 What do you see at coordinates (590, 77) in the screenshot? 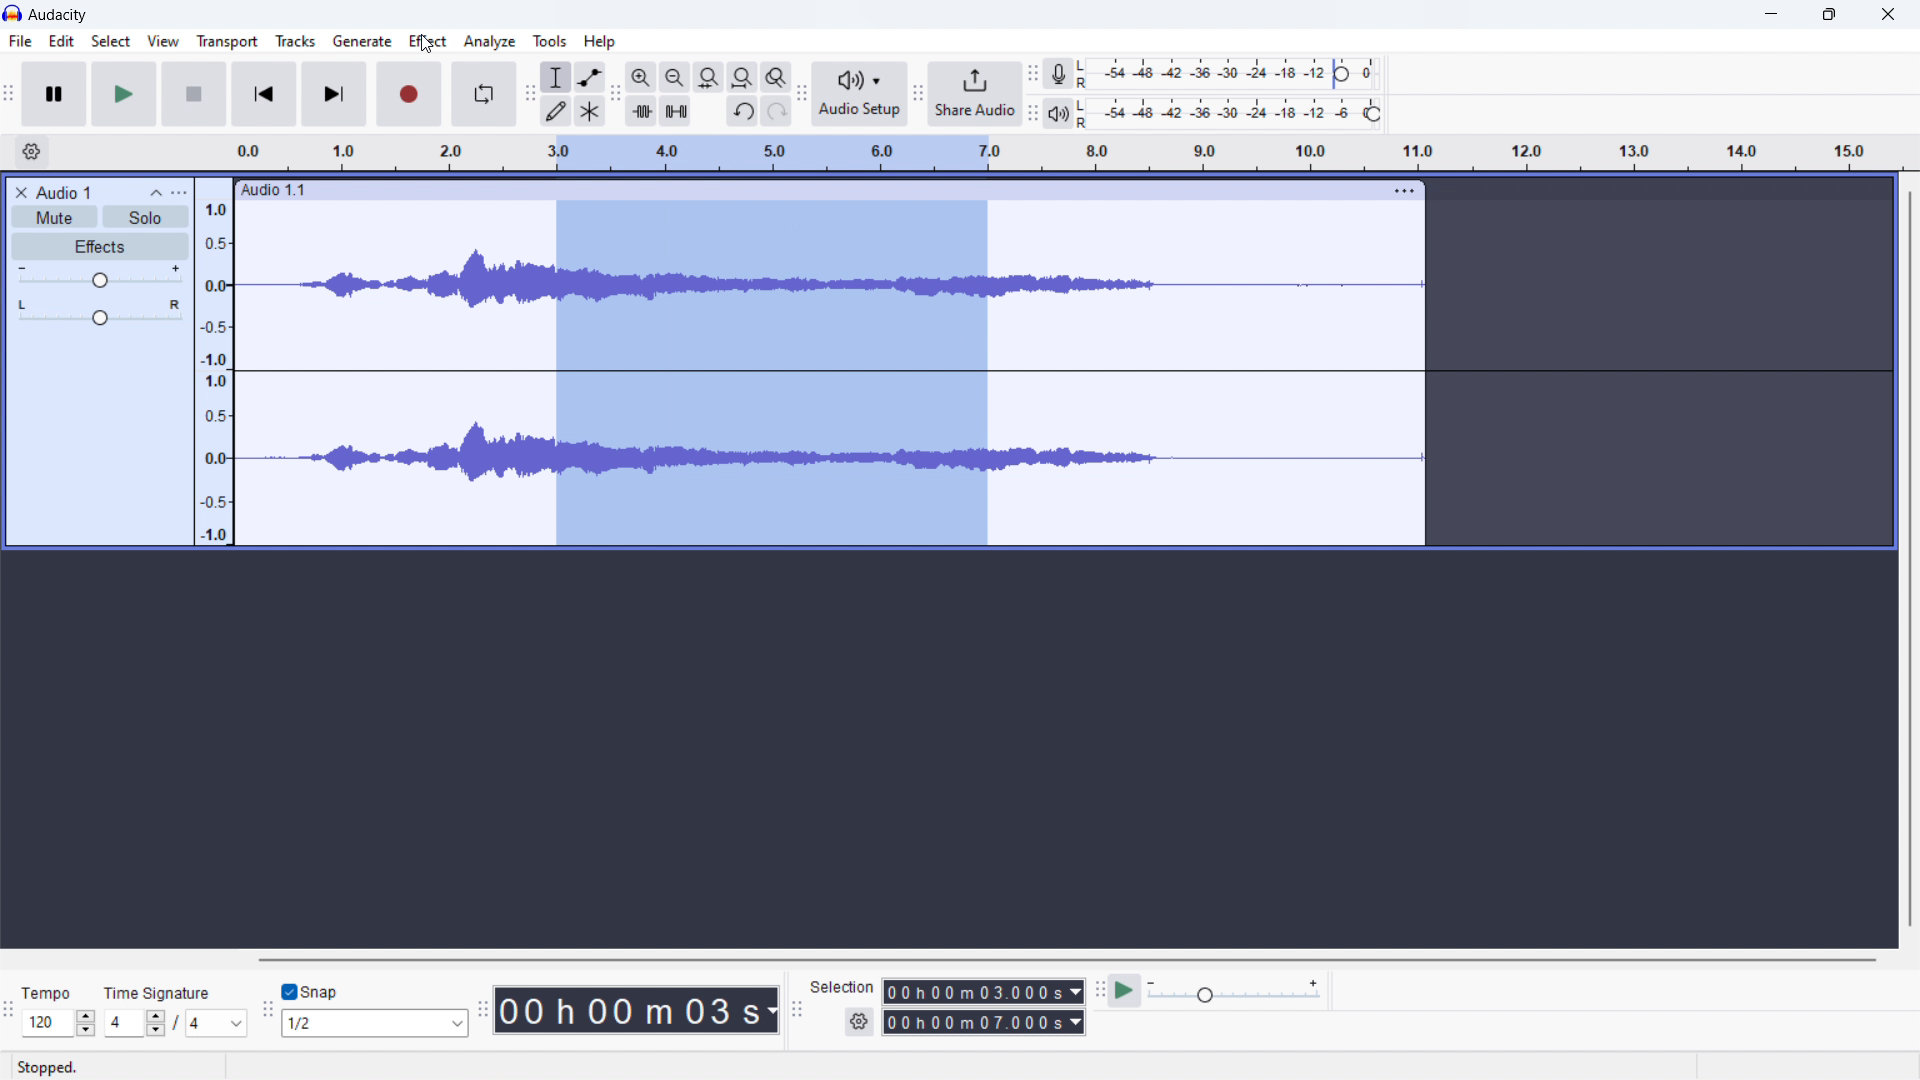
I see `envelop tool` at bounding box center [590, 77].